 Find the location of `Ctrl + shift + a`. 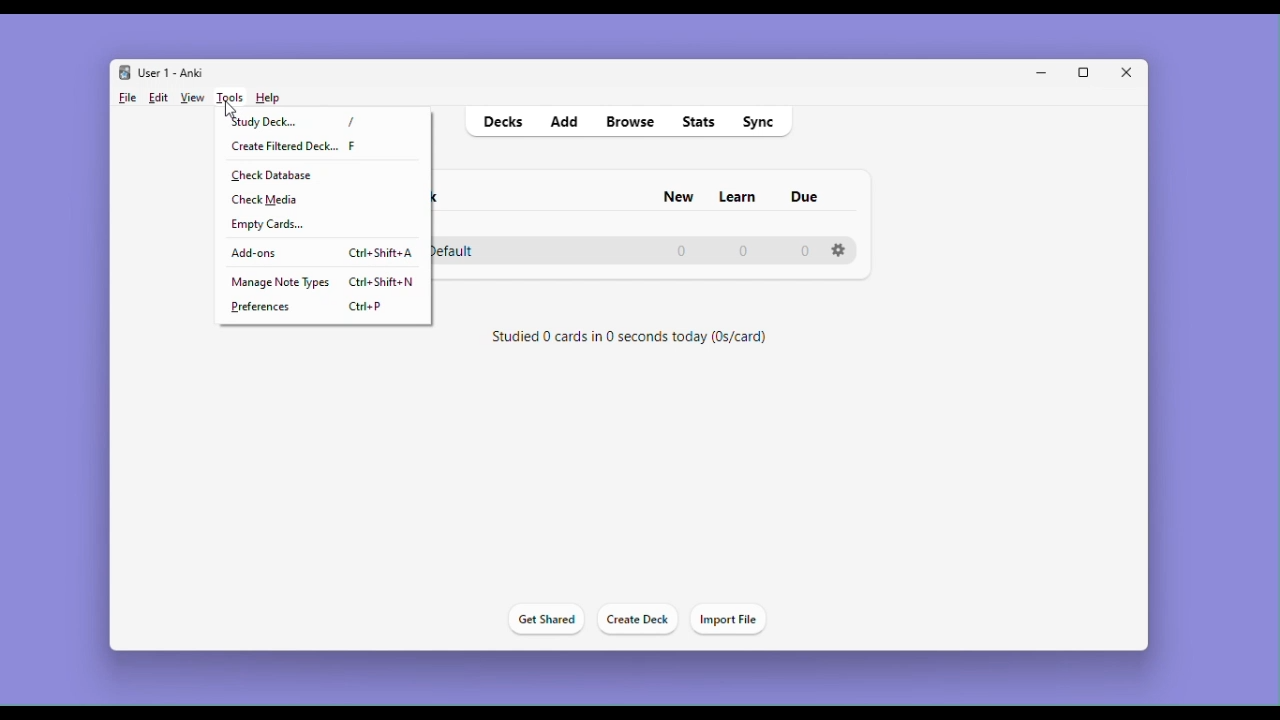

Ctrl + shift + a is located at coordinates (381, 253).